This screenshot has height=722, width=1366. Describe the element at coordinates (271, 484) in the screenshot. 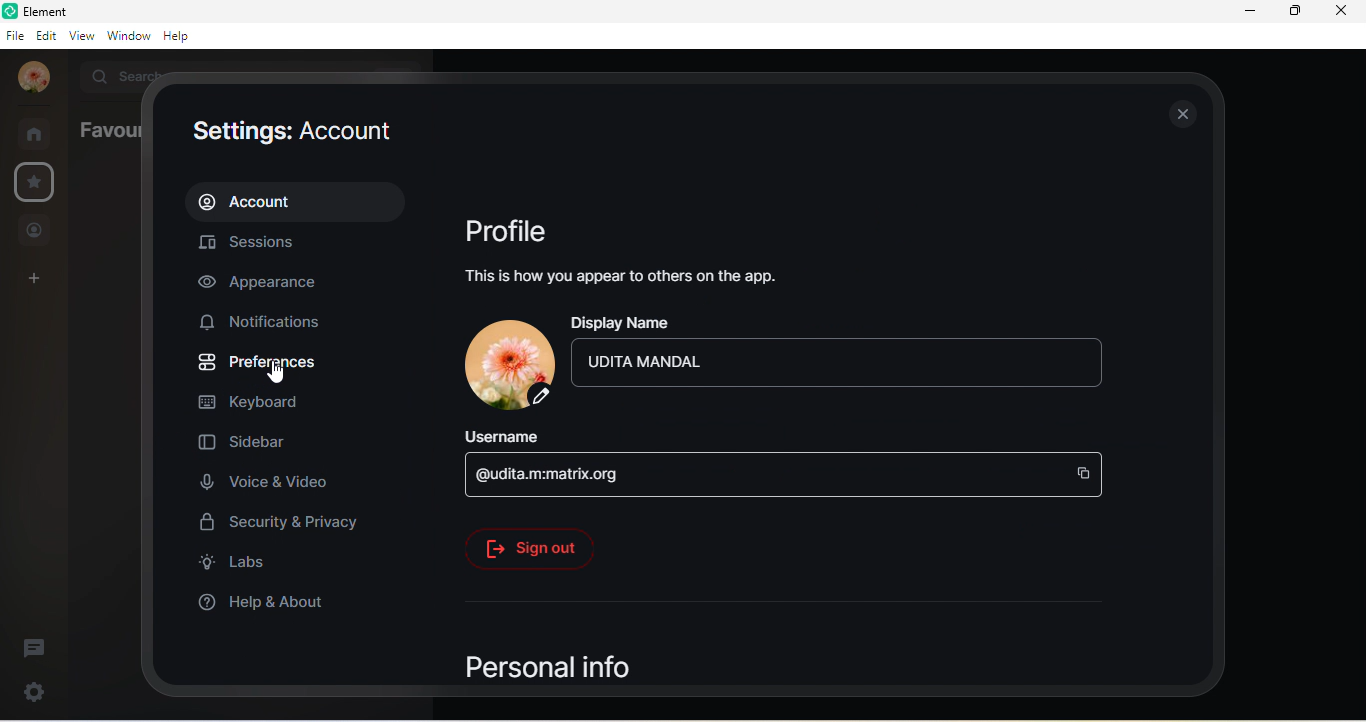

I see `voice and video` at that location.